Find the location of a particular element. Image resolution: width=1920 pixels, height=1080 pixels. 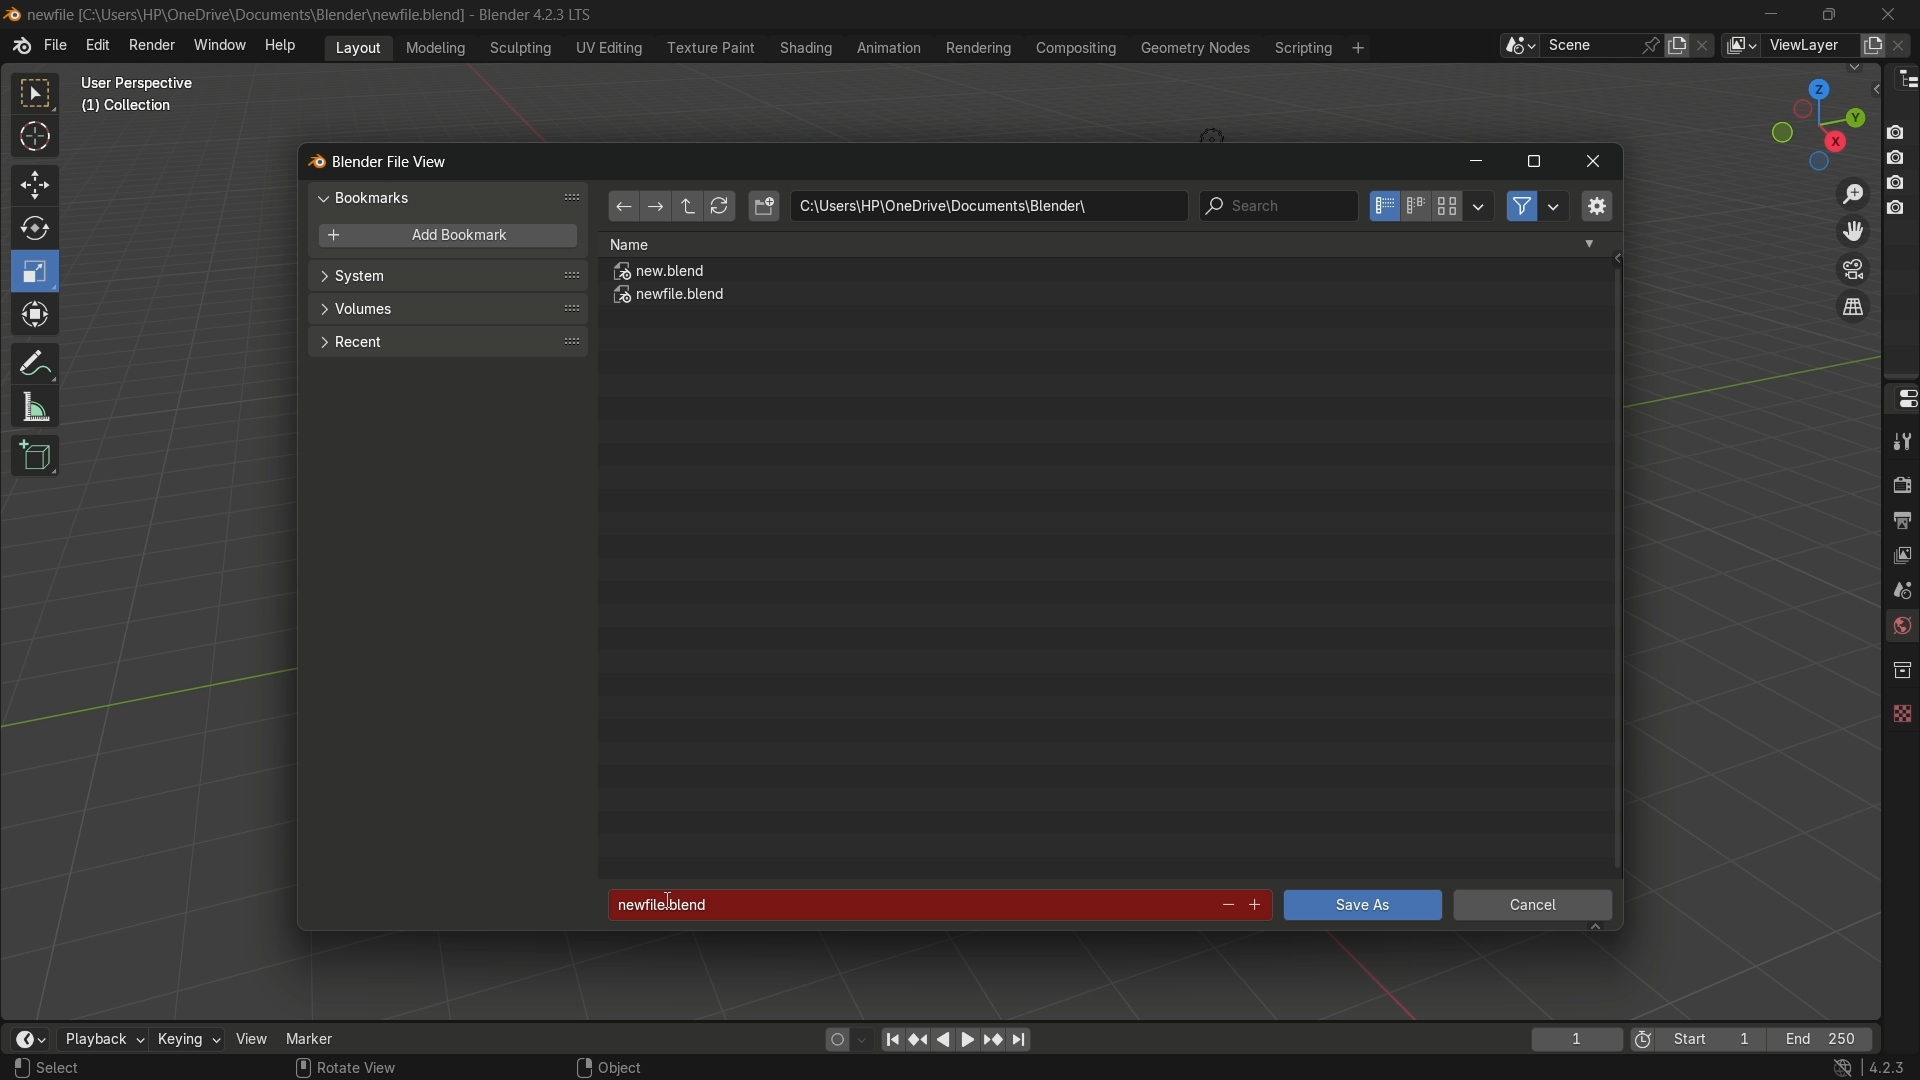

final frame of the playback is located at coordinates (1822, 1040).